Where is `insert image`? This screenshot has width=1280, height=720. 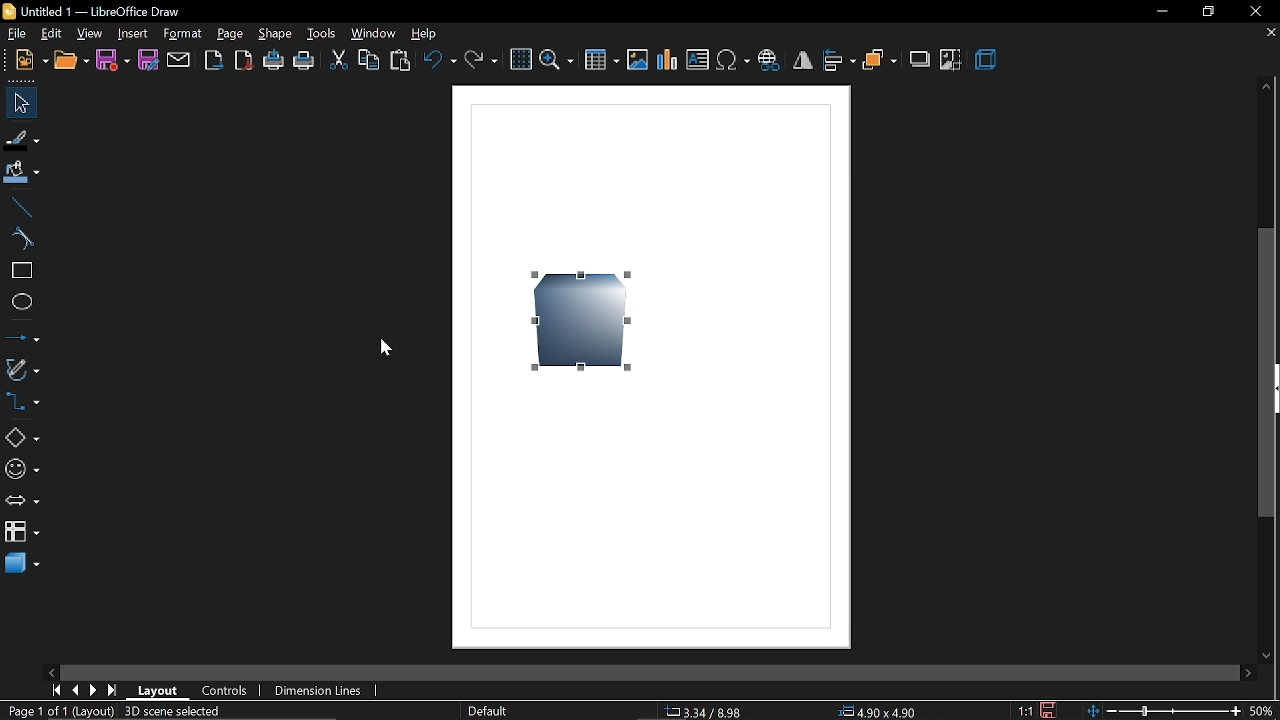 insert image is located at coordinates (638, 61).